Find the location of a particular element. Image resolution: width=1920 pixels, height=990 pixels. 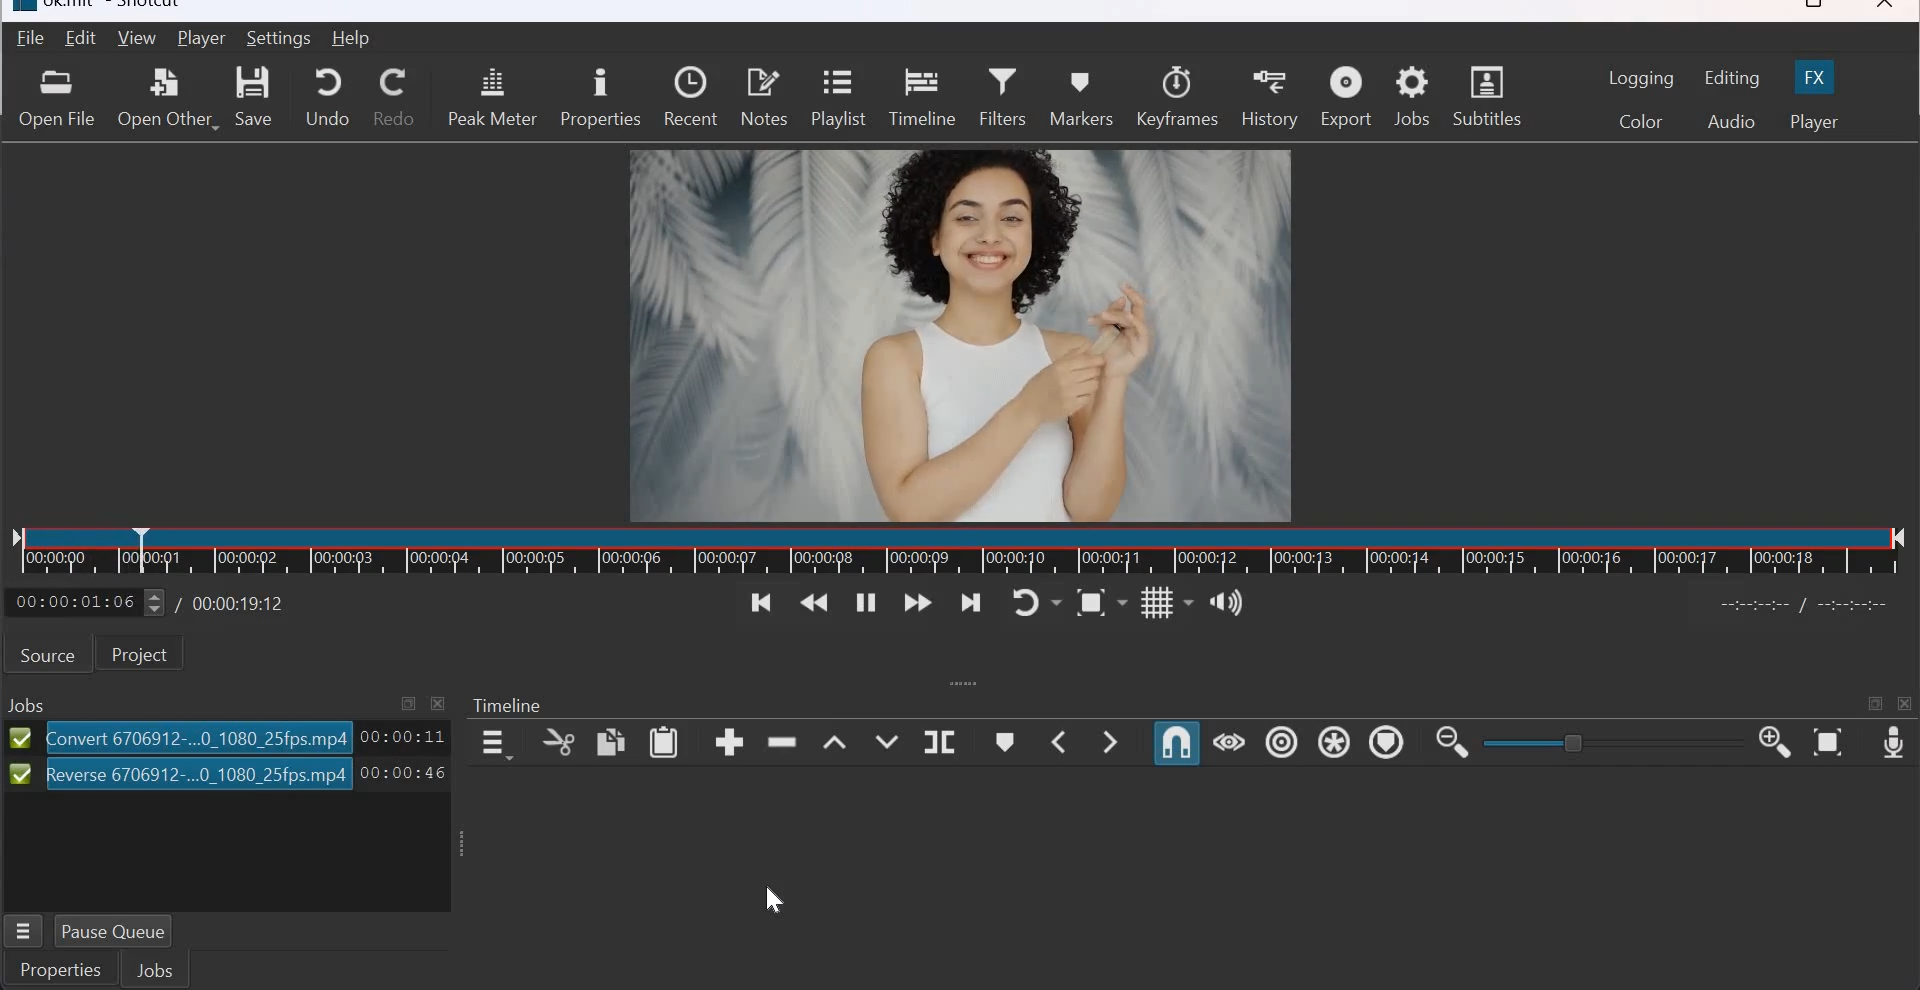

Ripple is located at coordinates (1281, 743).